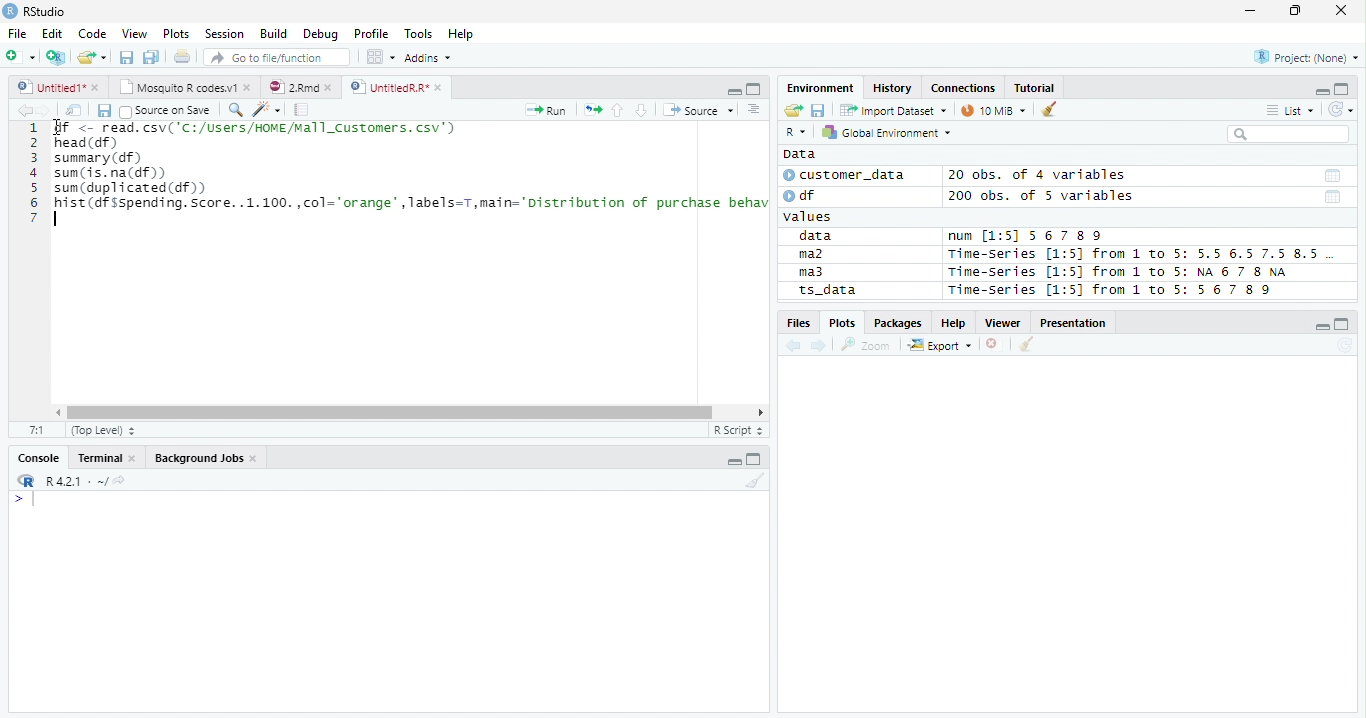 The width and height of the screenshot is (1366, 718). What do you see at coordinates (57, 129) in the screenshot?
I see `Cursor` at bounding box center [57, 129].